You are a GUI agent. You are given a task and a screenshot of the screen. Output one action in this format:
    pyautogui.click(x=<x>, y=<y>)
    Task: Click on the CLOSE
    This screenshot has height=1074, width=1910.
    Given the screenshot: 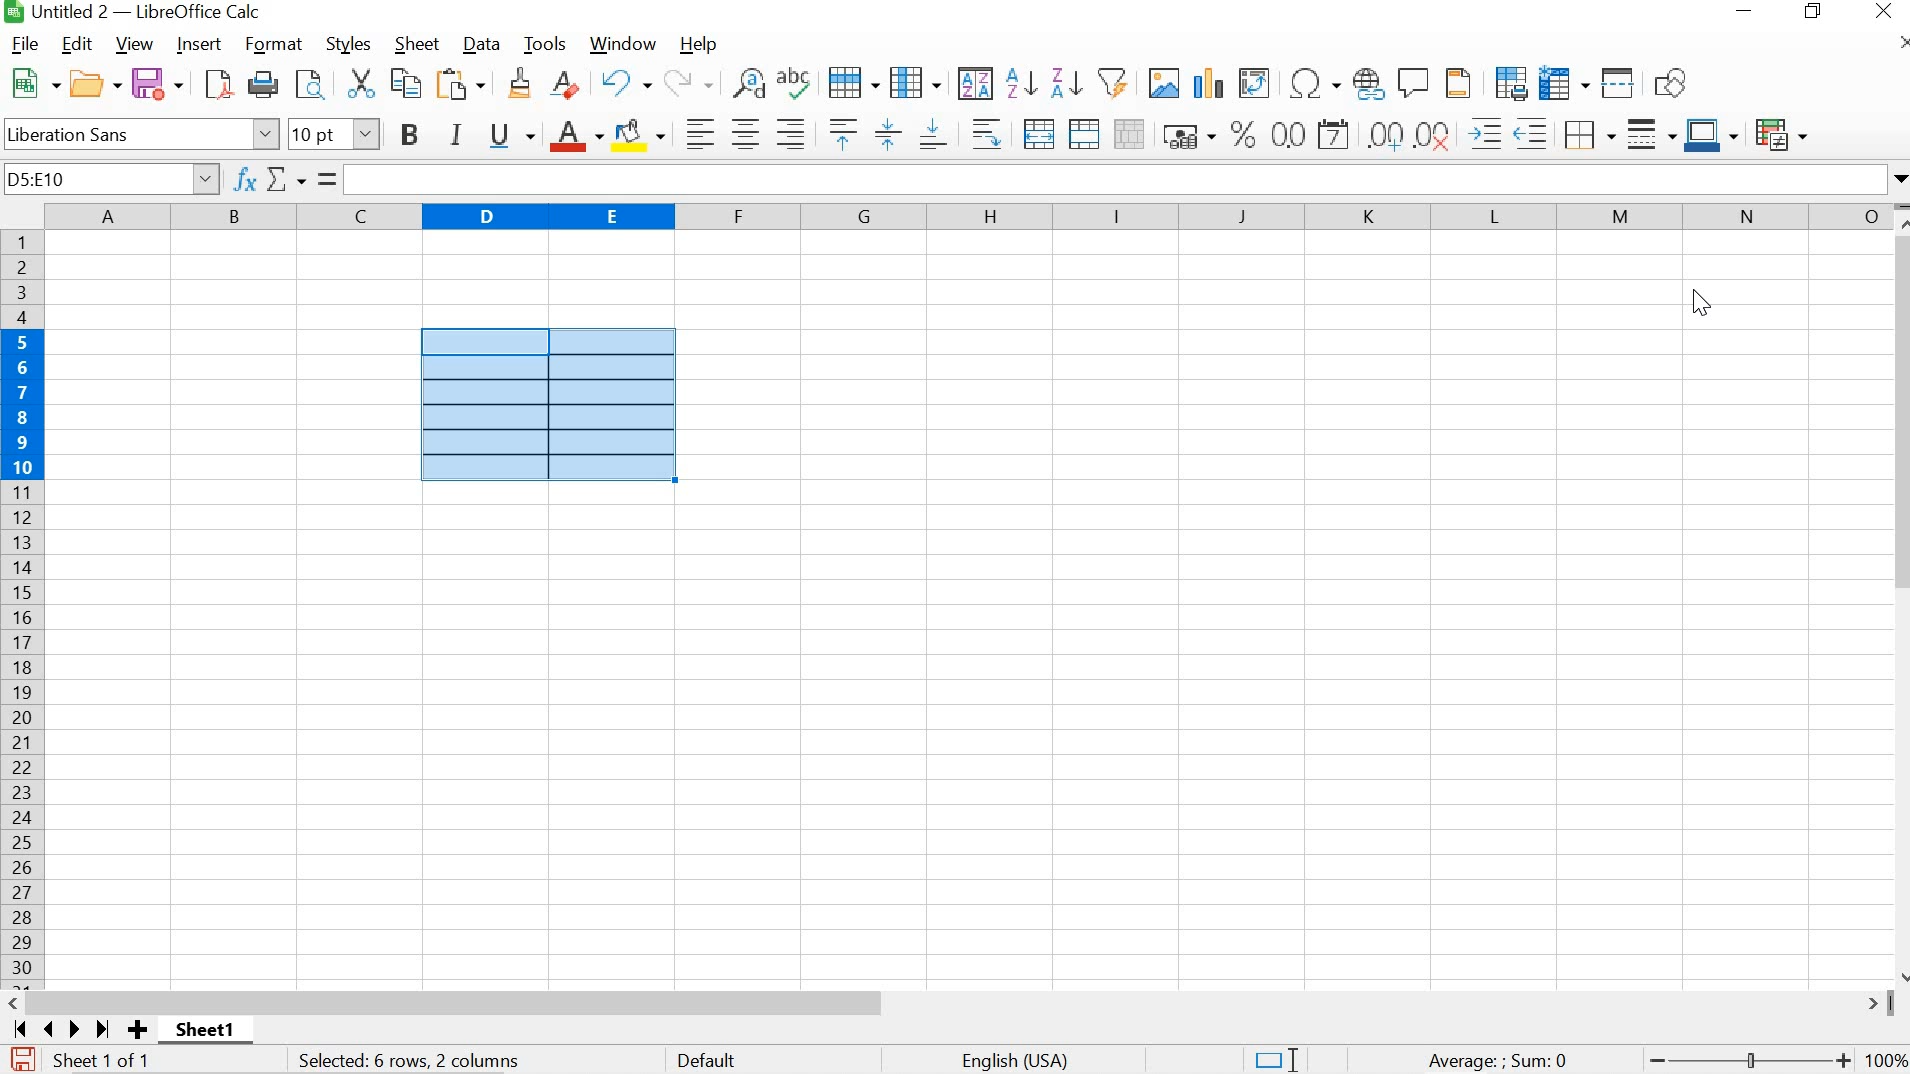 What is the action you would take?
    pyautogui.click(x=1903, y=42)
    